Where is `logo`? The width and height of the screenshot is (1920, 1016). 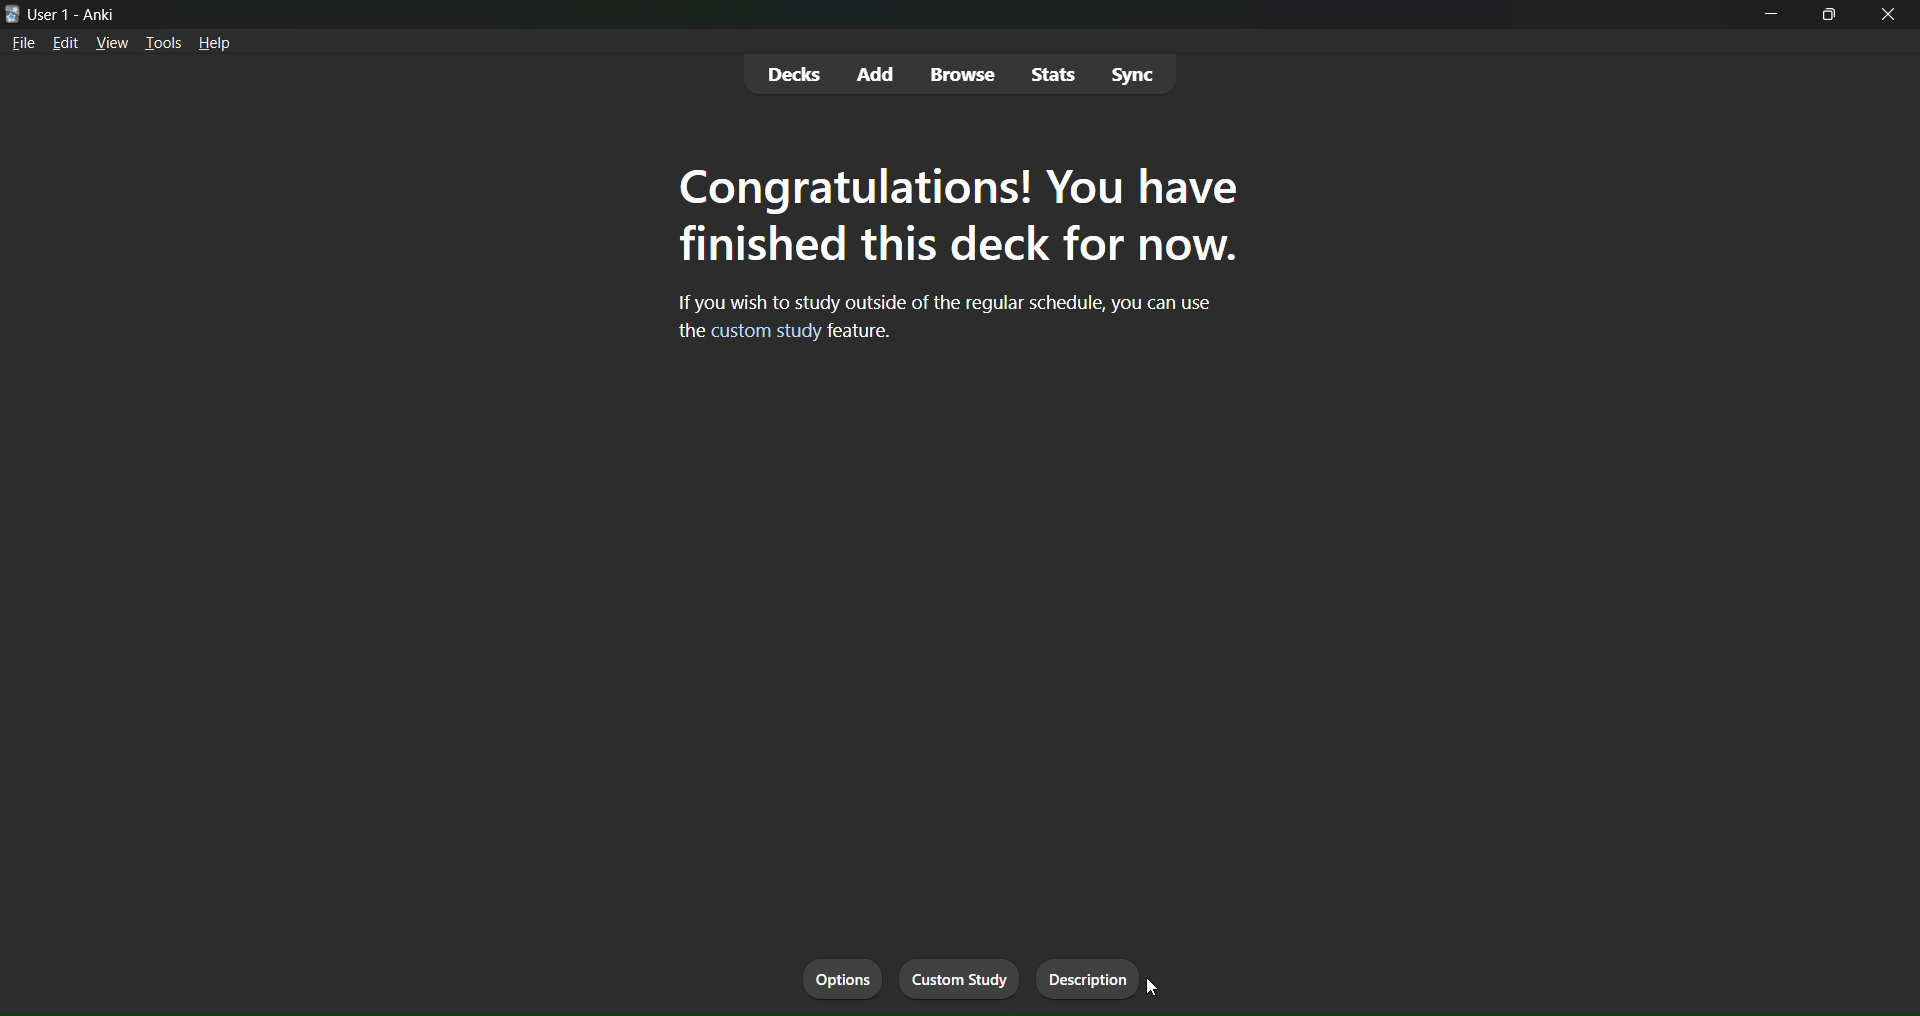
logo is located at coordinates (11, 12).